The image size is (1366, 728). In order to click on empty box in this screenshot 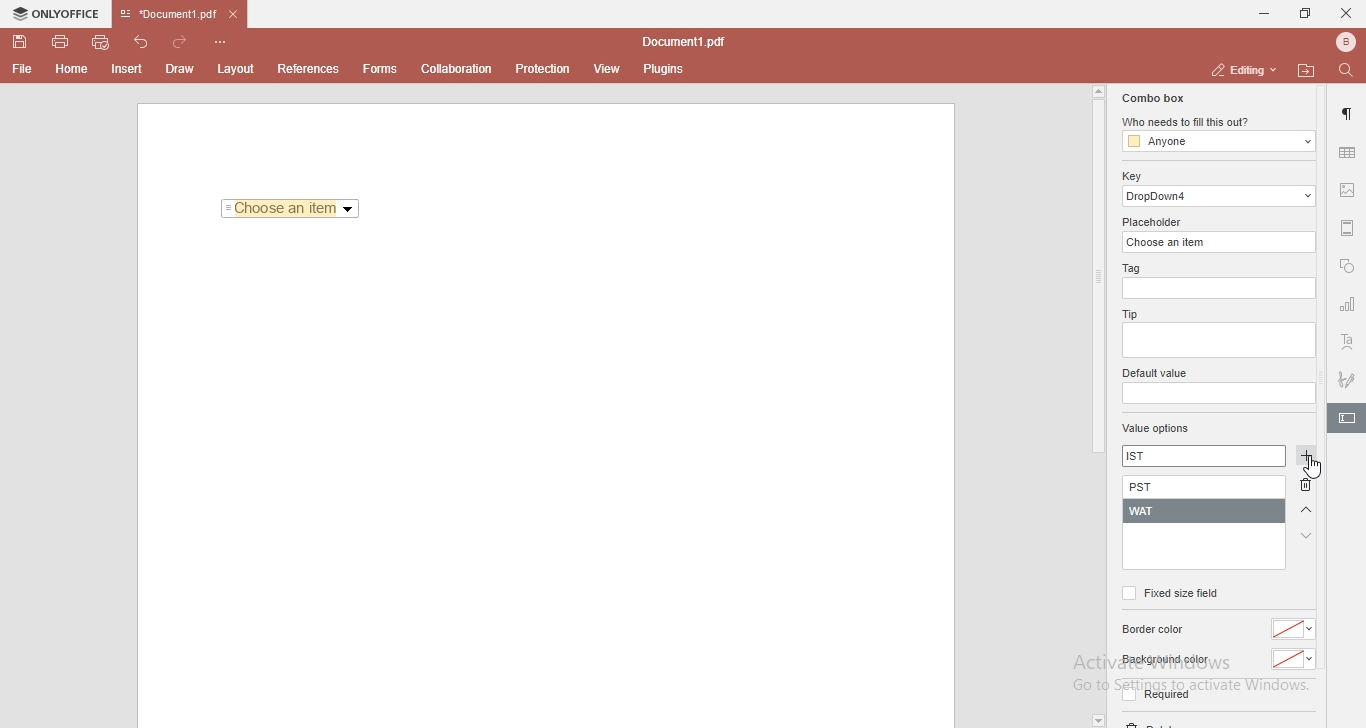, I will do `click(1217, 342)`.